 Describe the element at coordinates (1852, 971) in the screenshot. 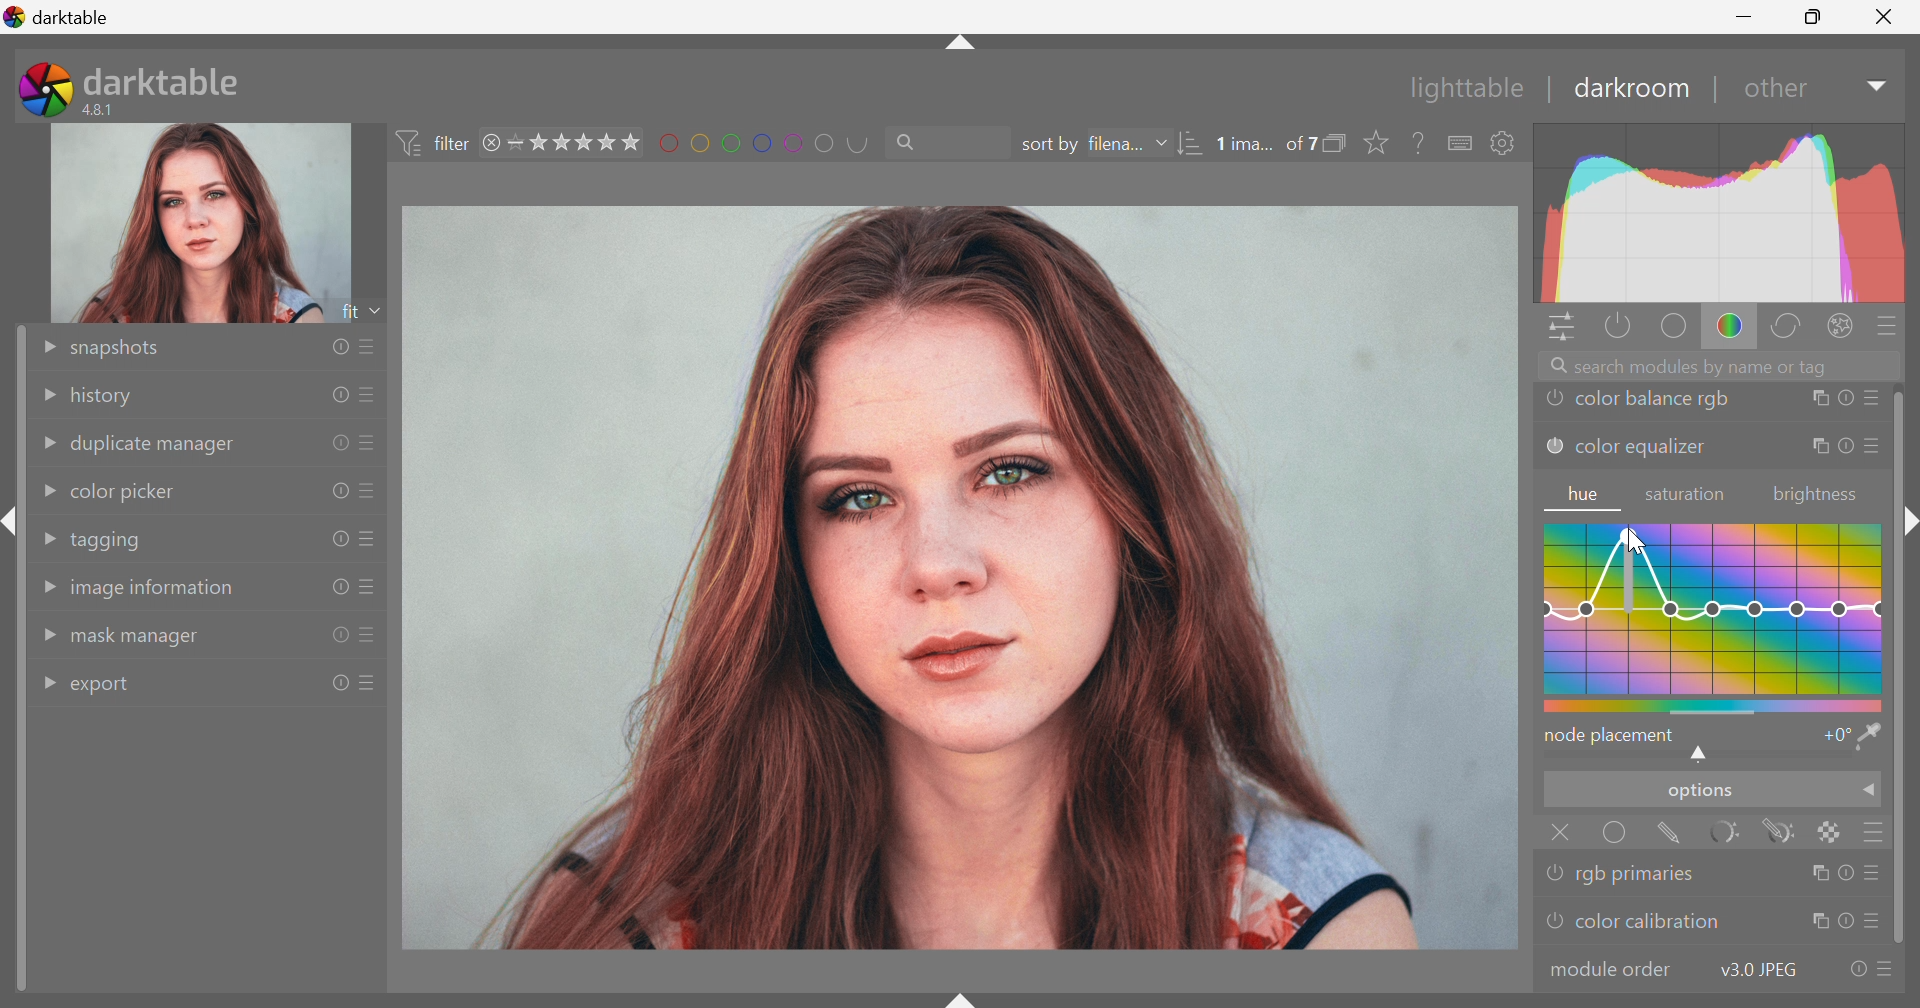

I see `reset` at that location.